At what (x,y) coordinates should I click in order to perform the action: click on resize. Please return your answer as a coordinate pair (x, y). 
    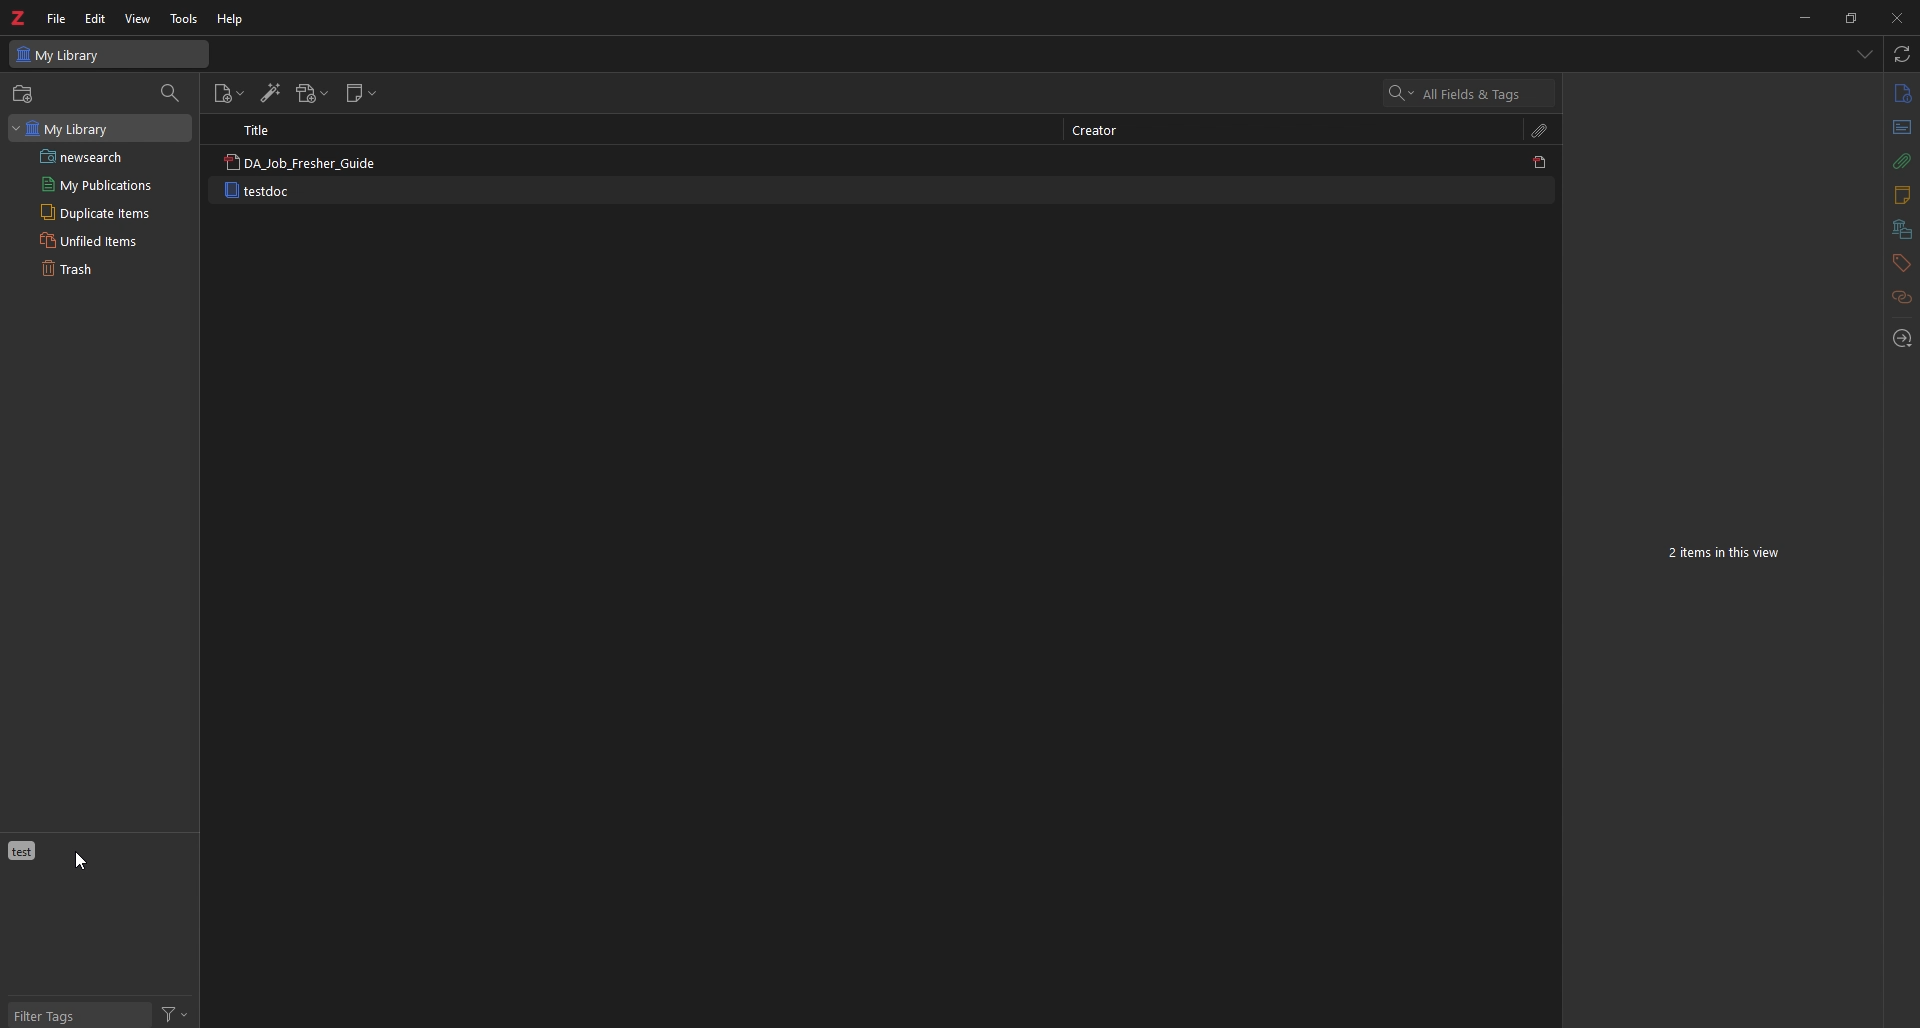
    Looking at the image, I should click on (1850, 16).